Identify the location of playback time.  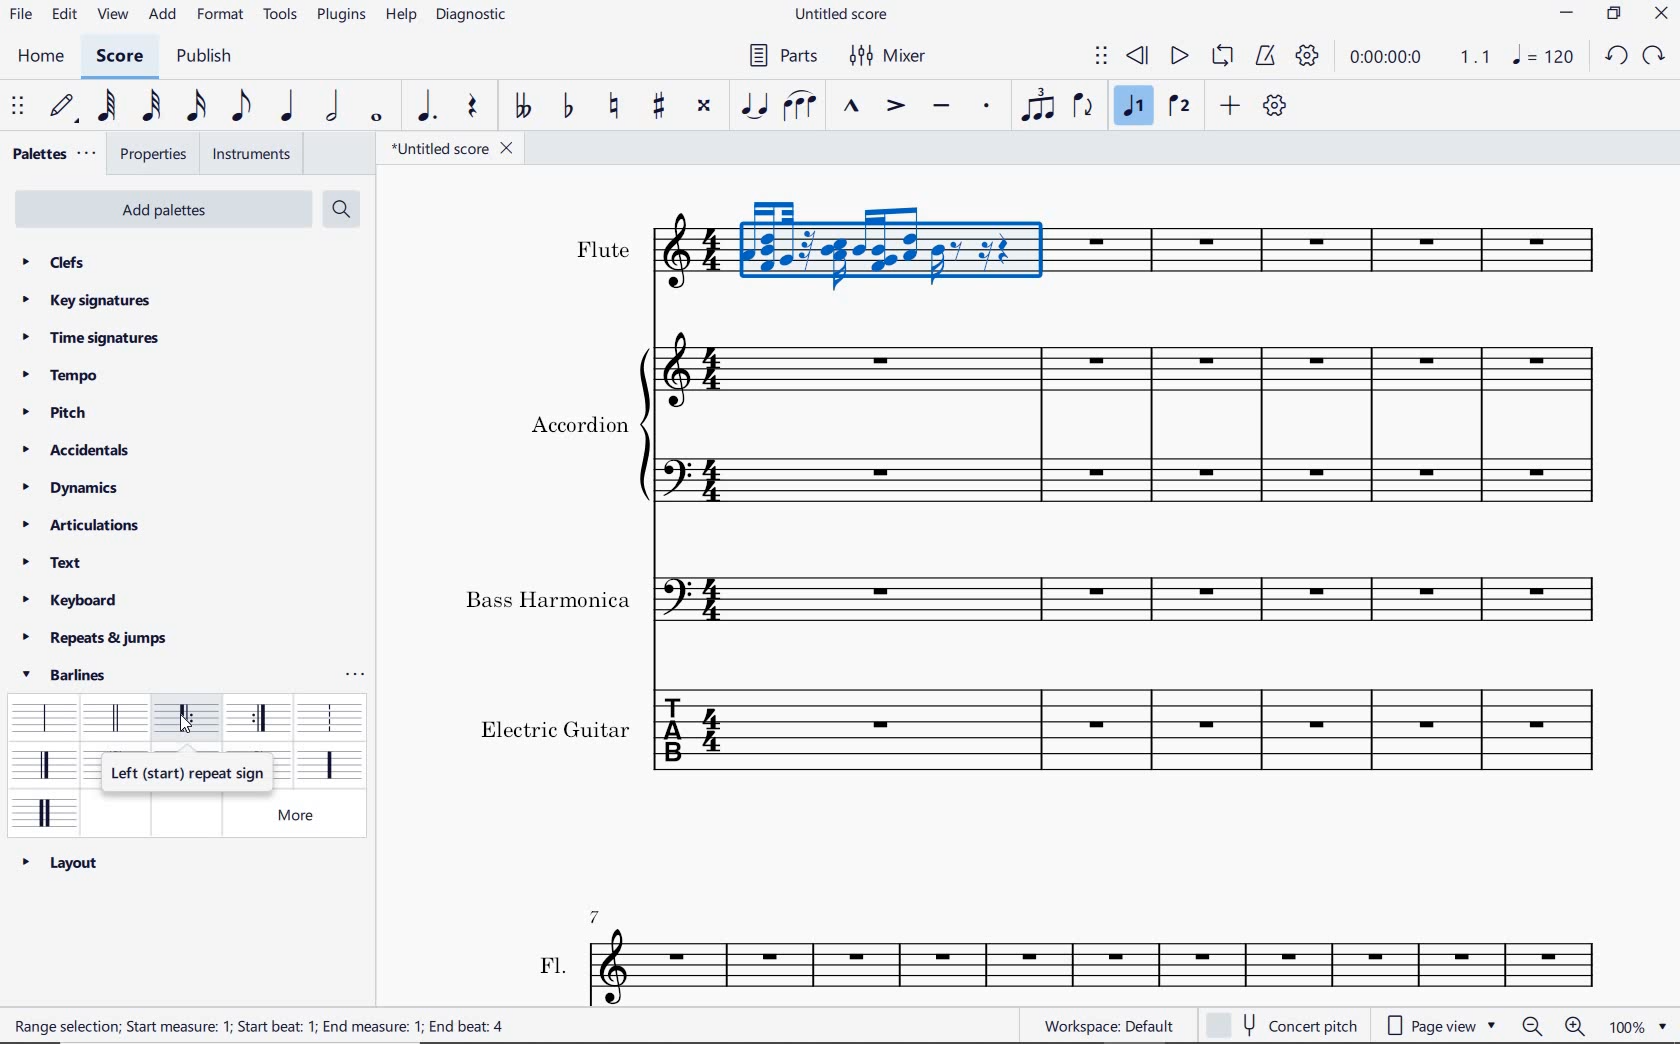
(1388, 59).